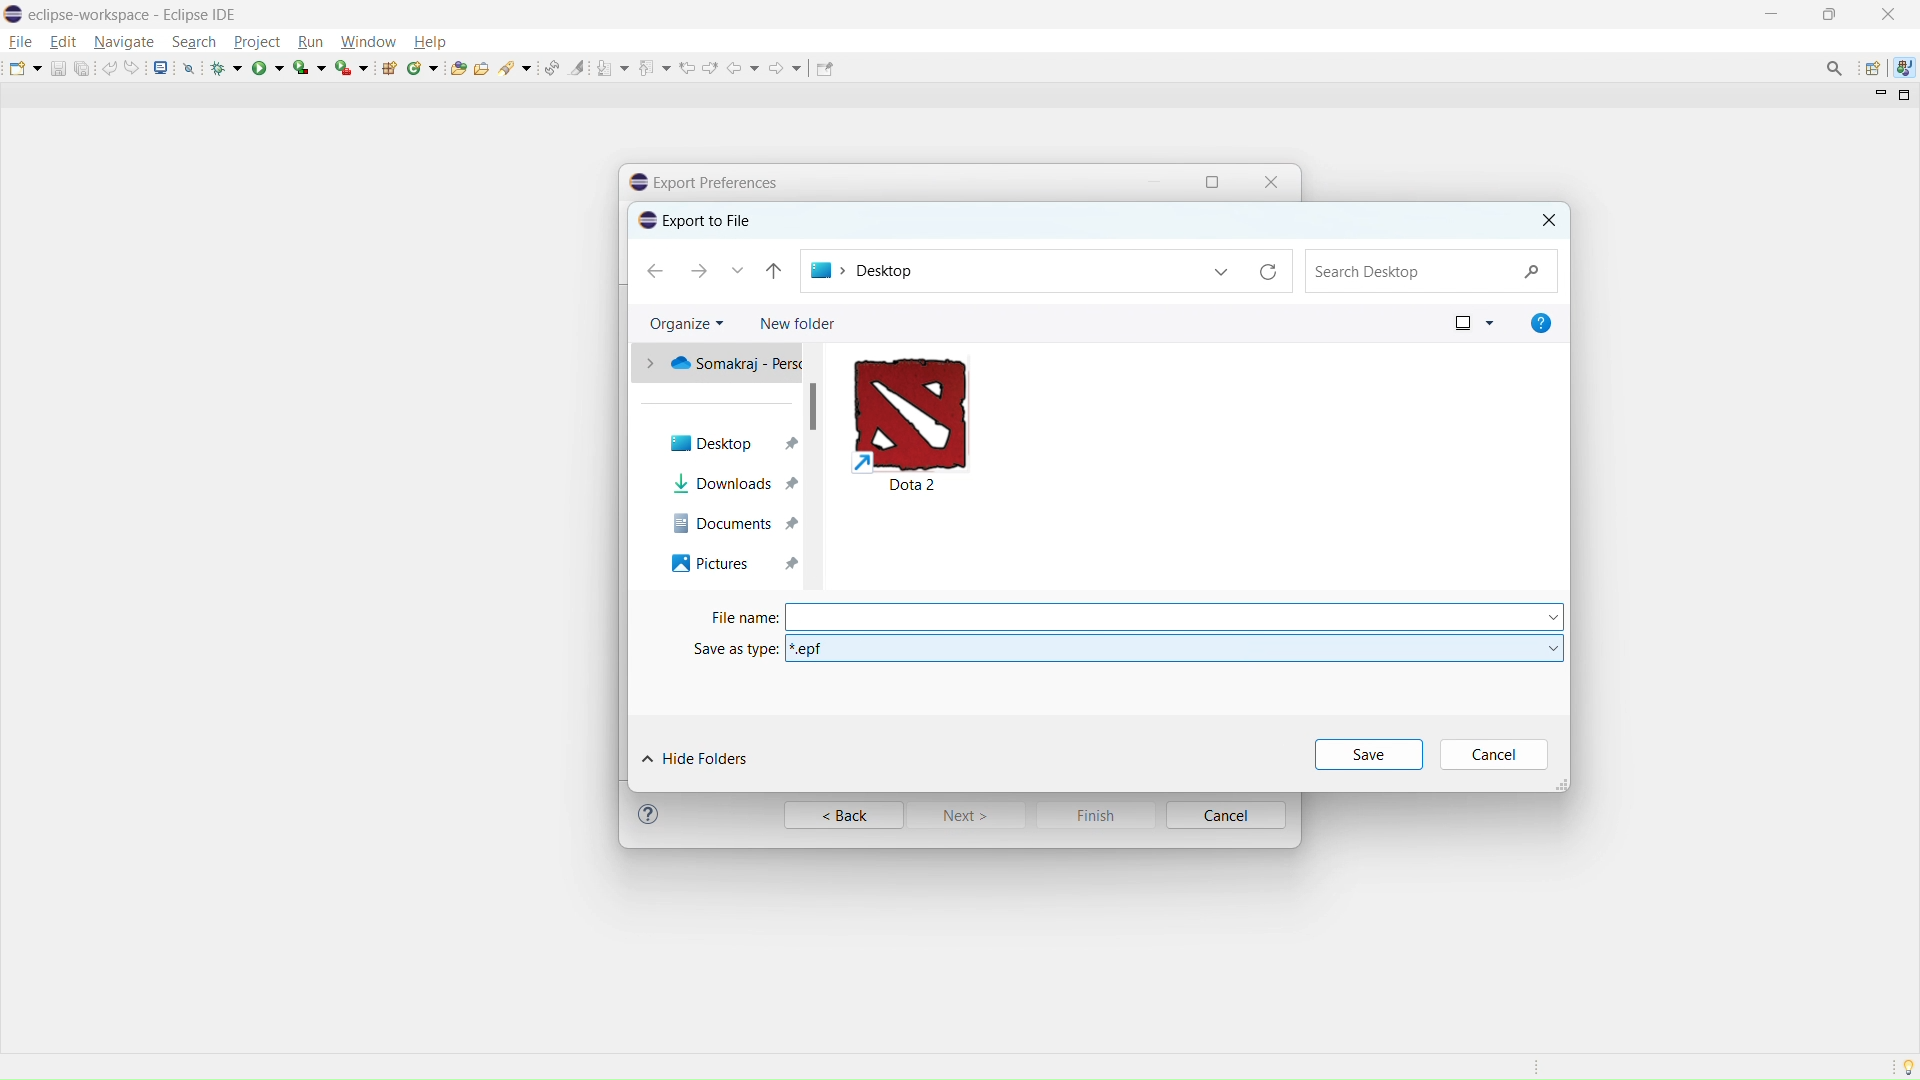 The image size is (1920, 1080). I want to click on Dota 2, so click(960, 425).